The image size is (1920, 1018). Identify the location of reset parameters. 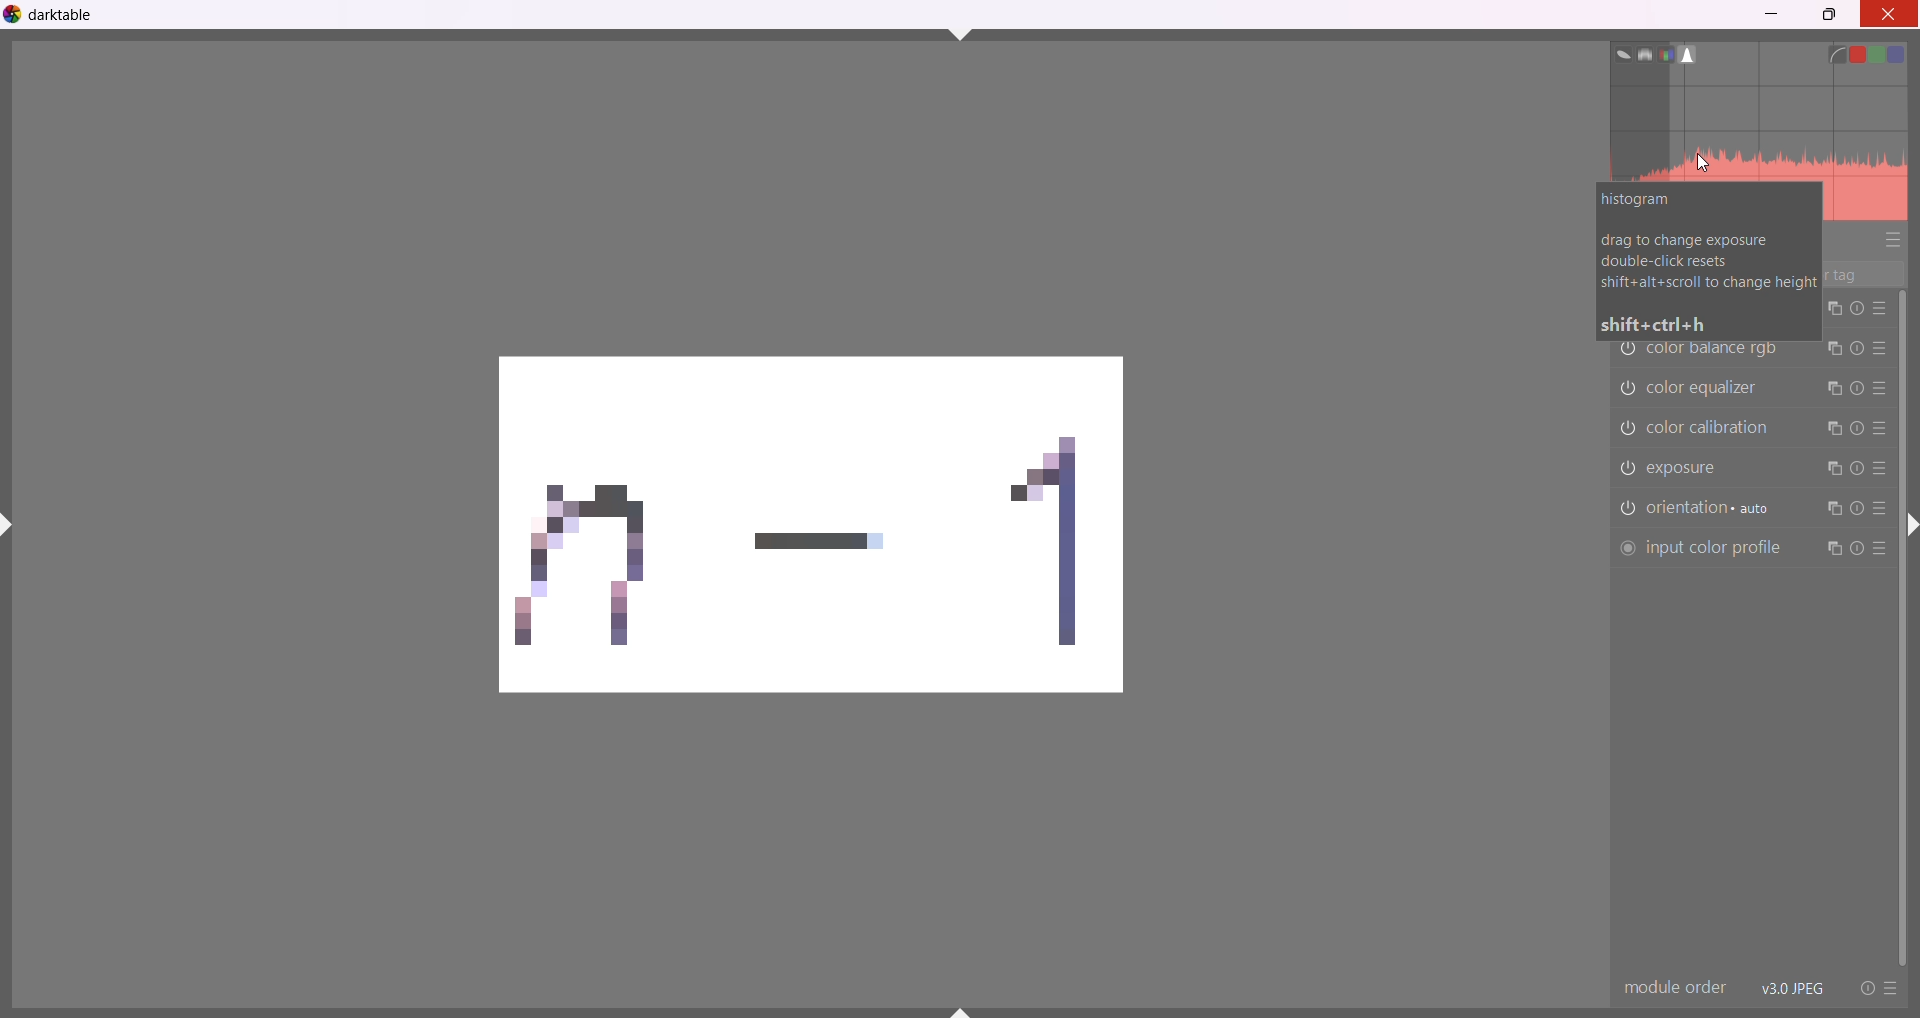
(1856, 309).